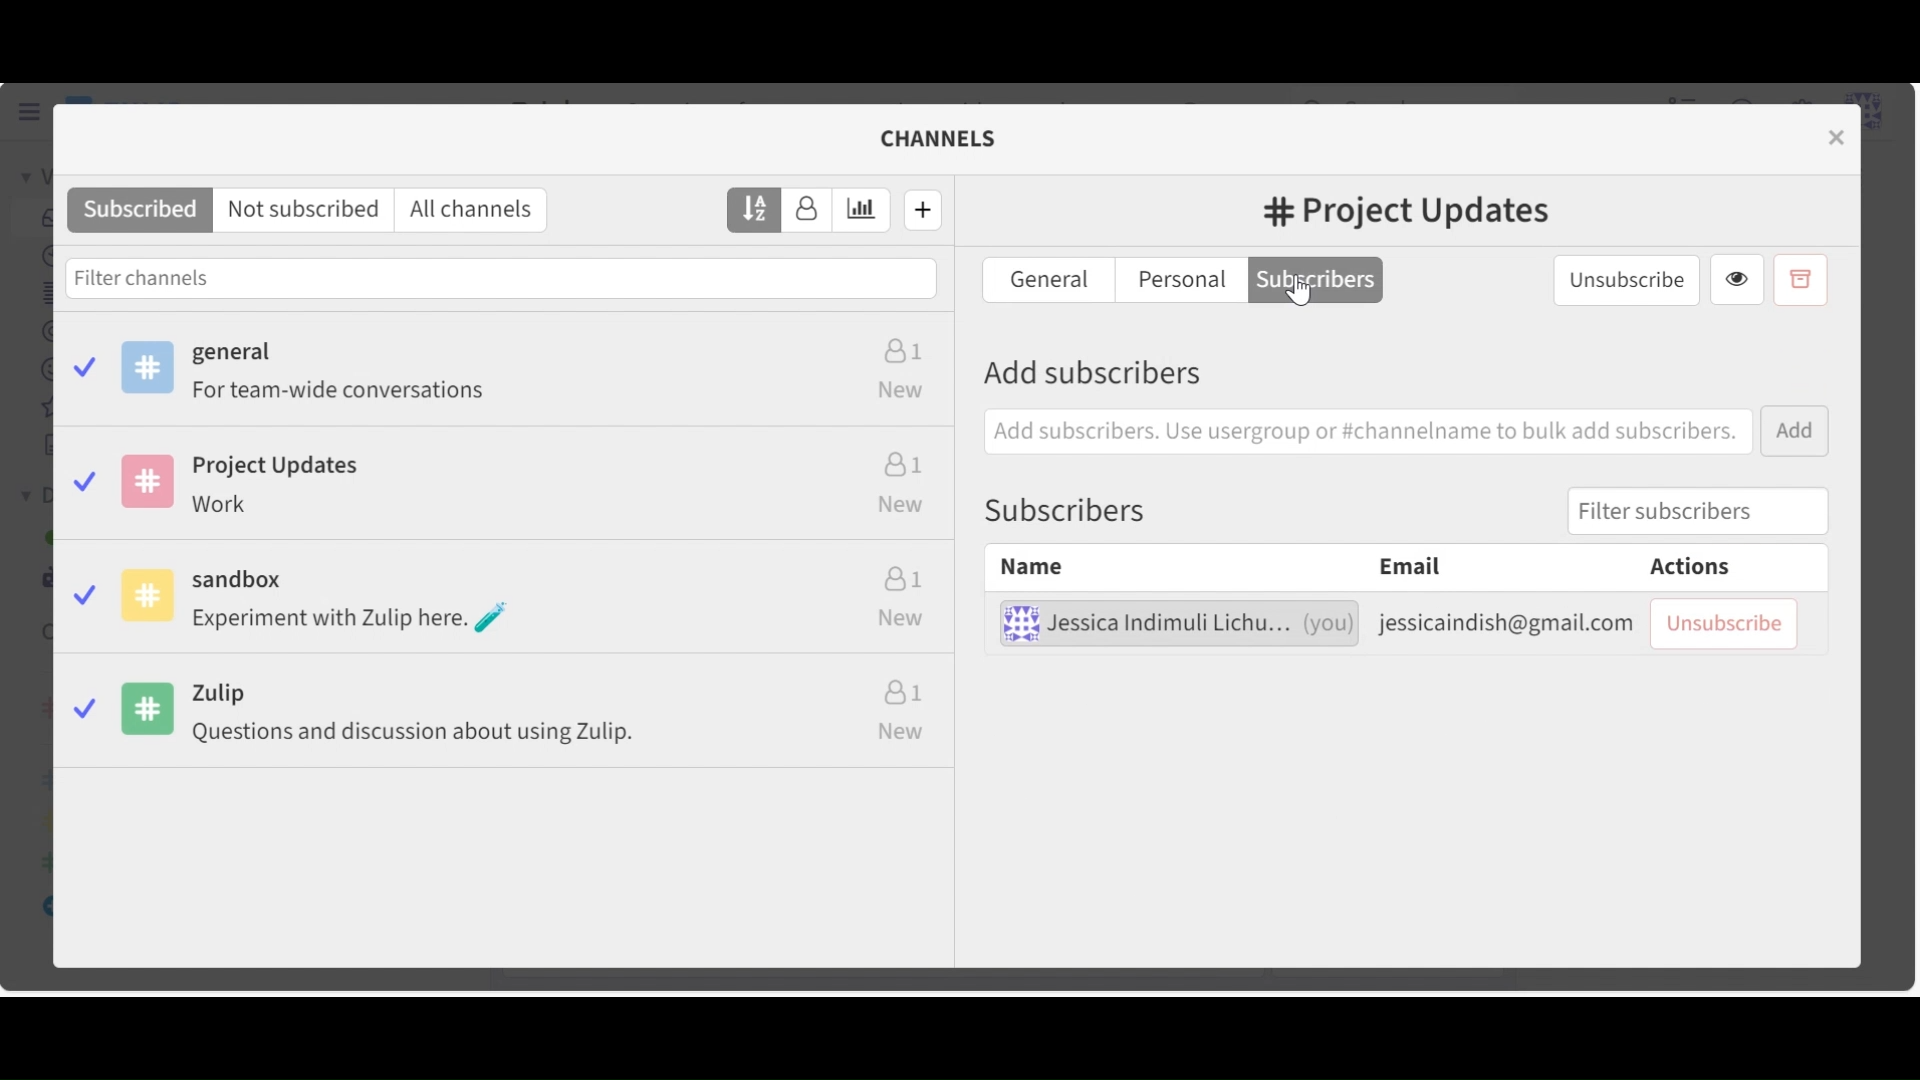 The image size is (1920, 1080). I want to click on Not subscribed, so click(302, 210).